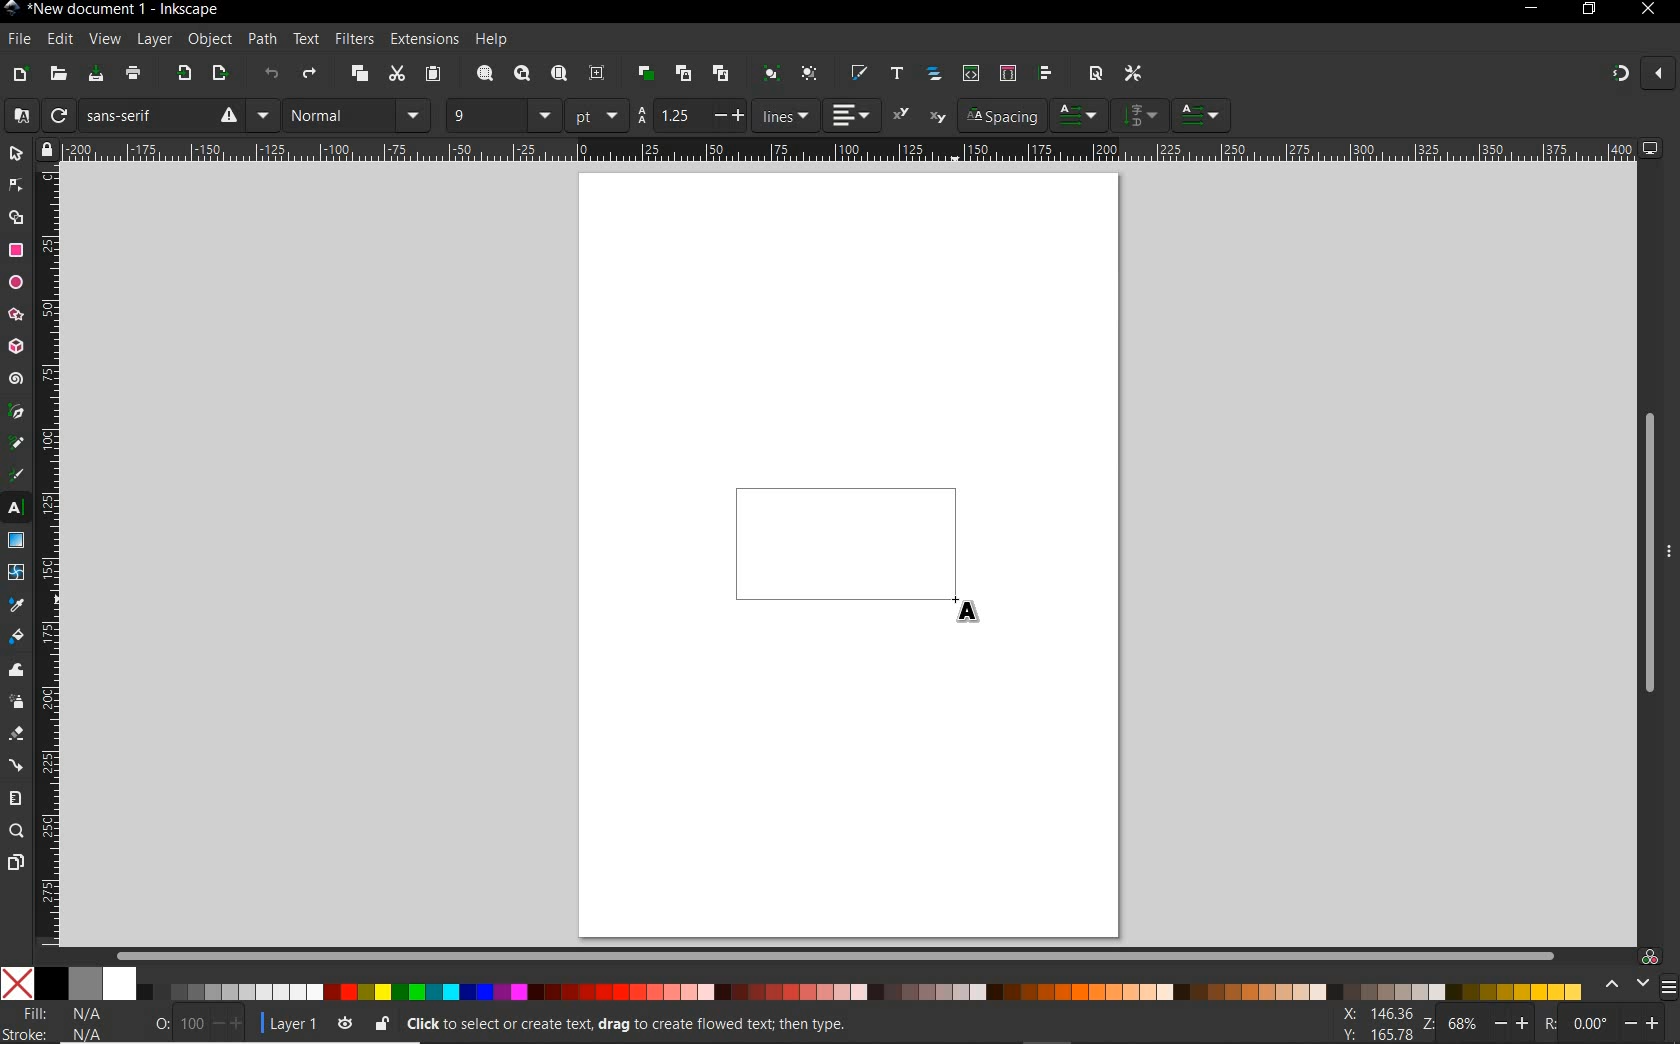 The height and width of the screenshot is (1044, 1680). What do you see at coordinates (1001, 116) in the screenshot?
I see `Spacing` at bounding box center [1001, 116].